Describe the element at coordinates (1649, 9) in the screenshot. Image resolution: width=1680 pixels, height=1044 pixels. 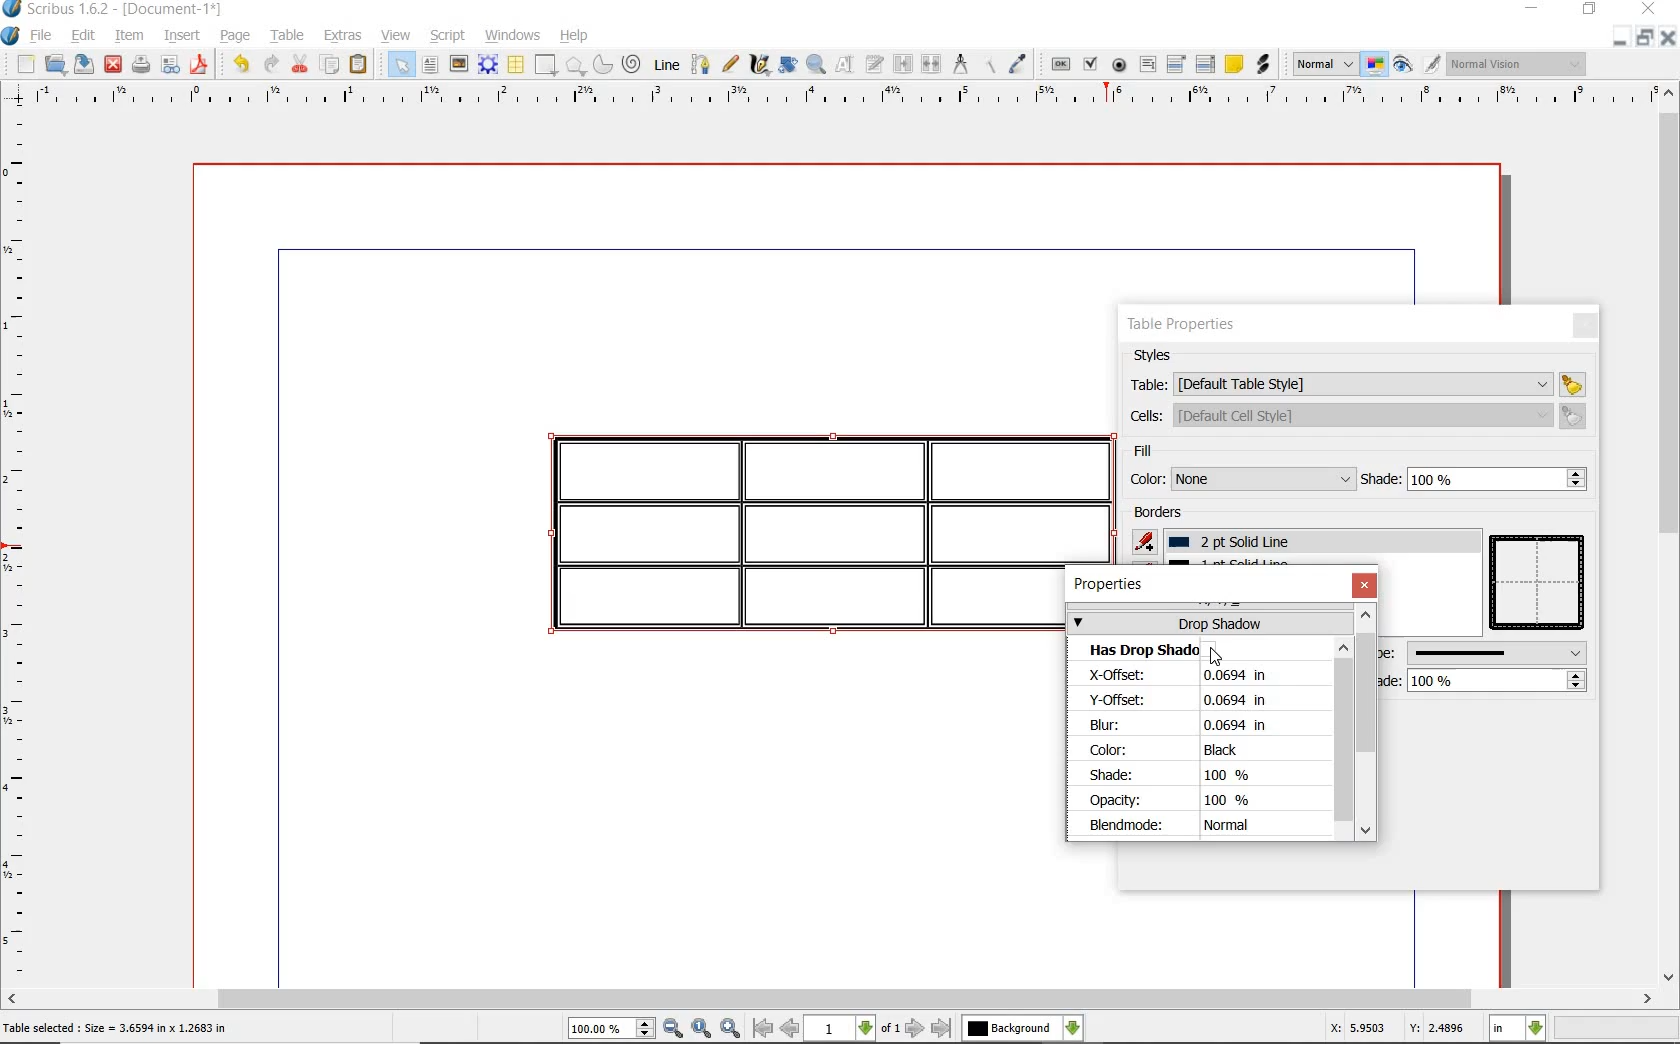
I see `CLOSE` at that location.